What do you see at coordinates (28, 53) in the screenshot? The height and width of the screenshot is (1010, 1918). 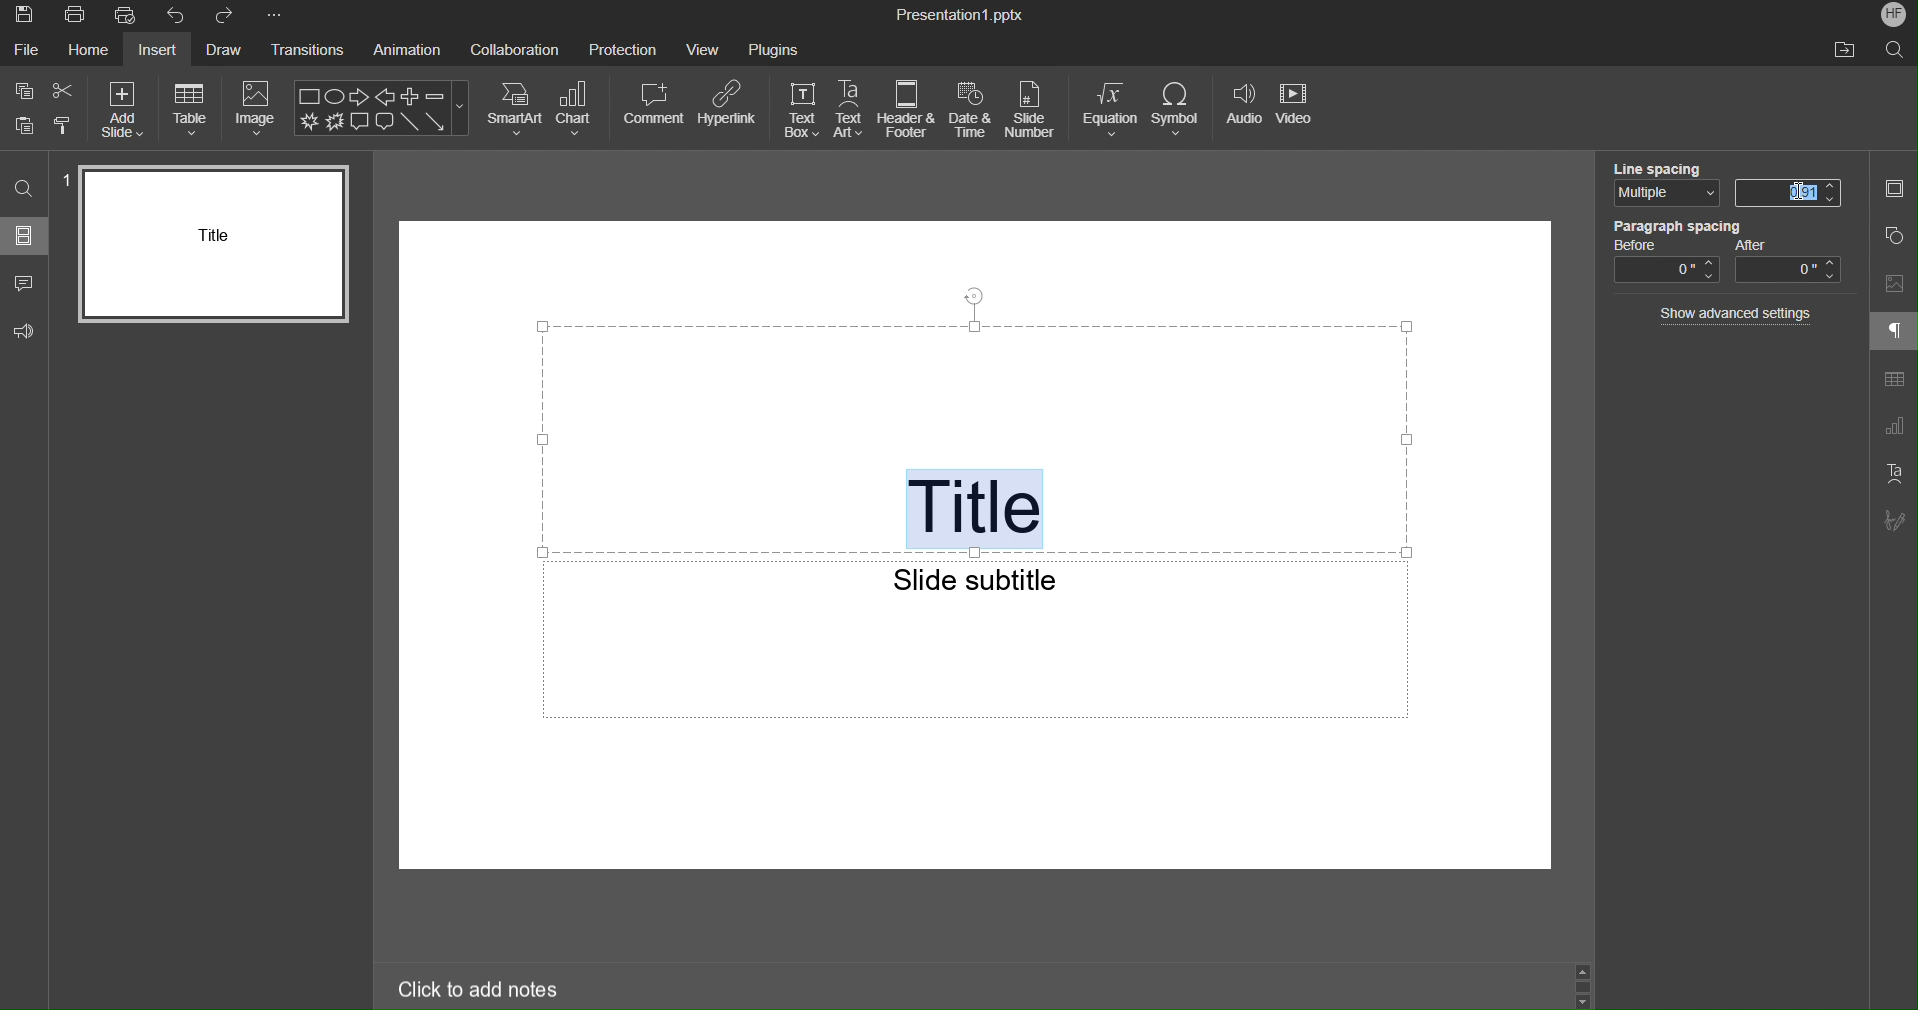 I see `File` at bounding box center [28, 53].